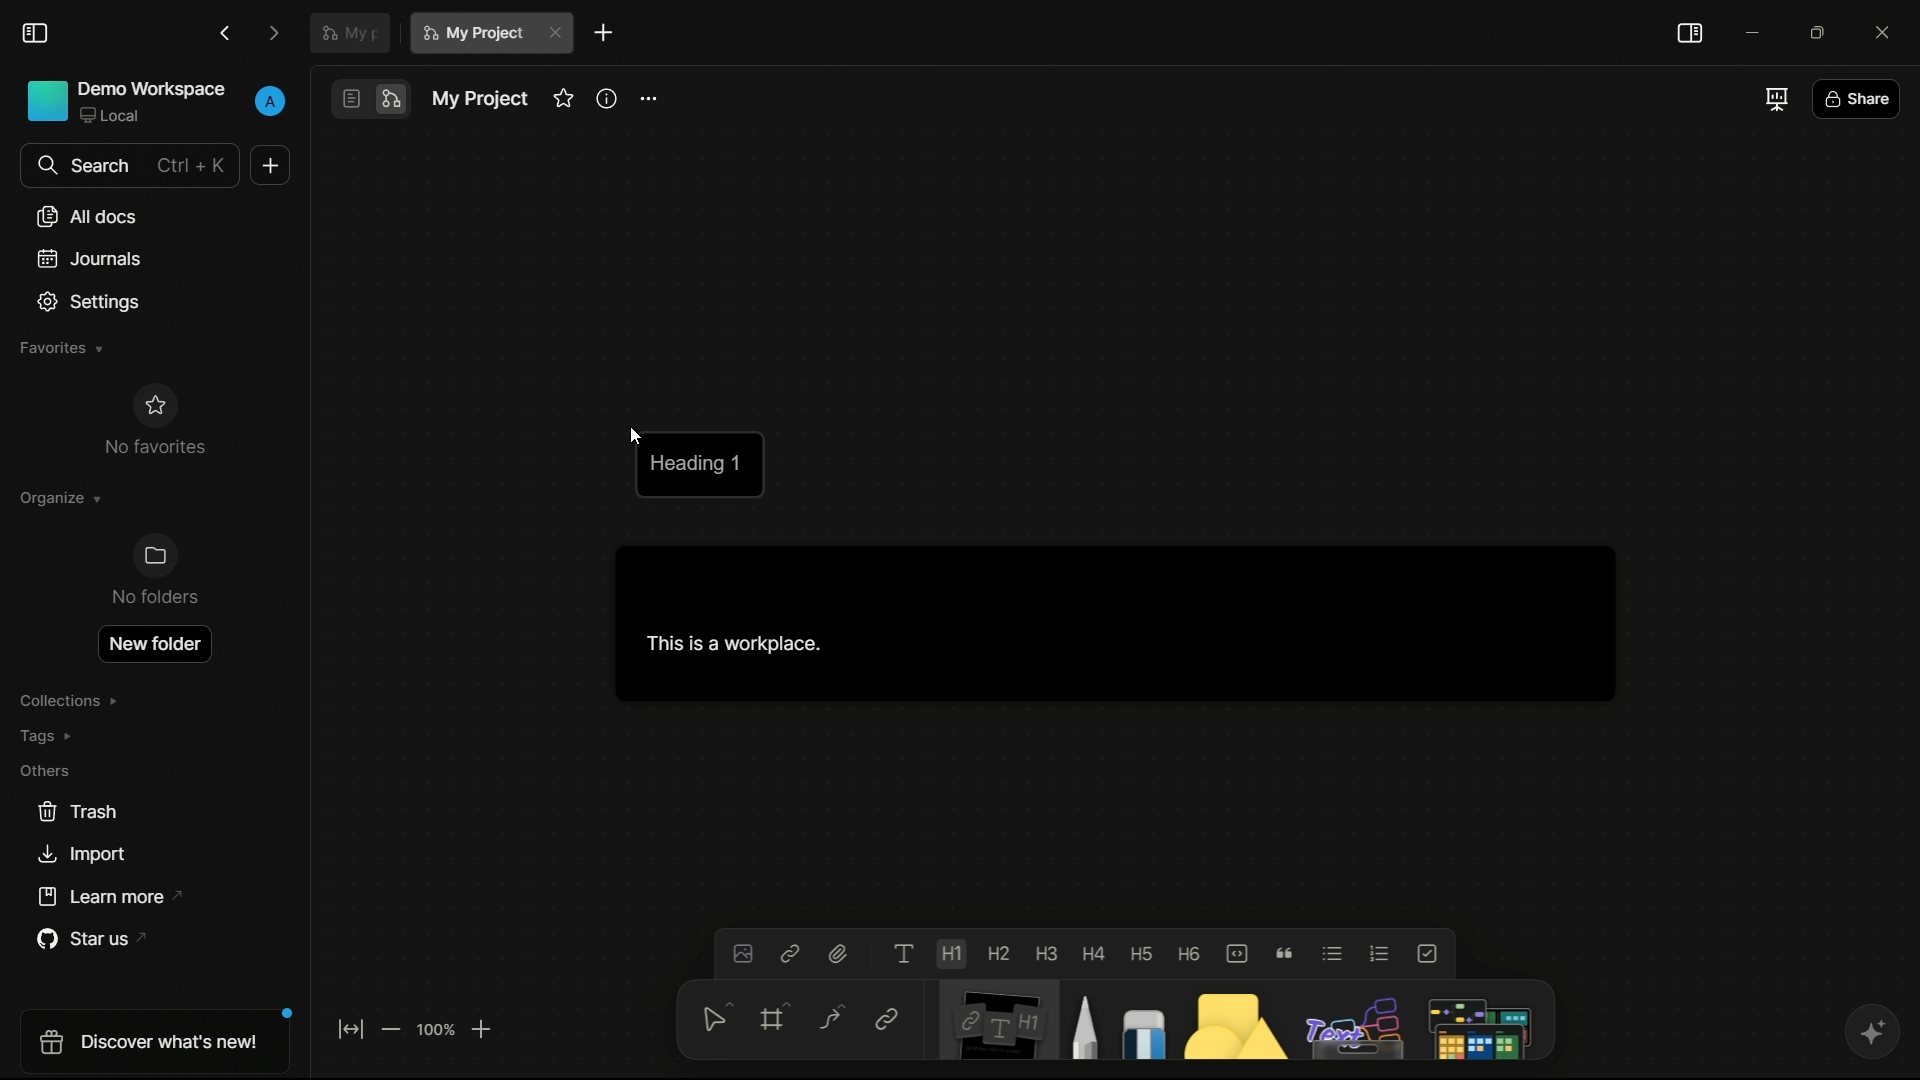  Describe the element at coordinates (953, 955) in the screenshot. I see `heading 1` at that location.